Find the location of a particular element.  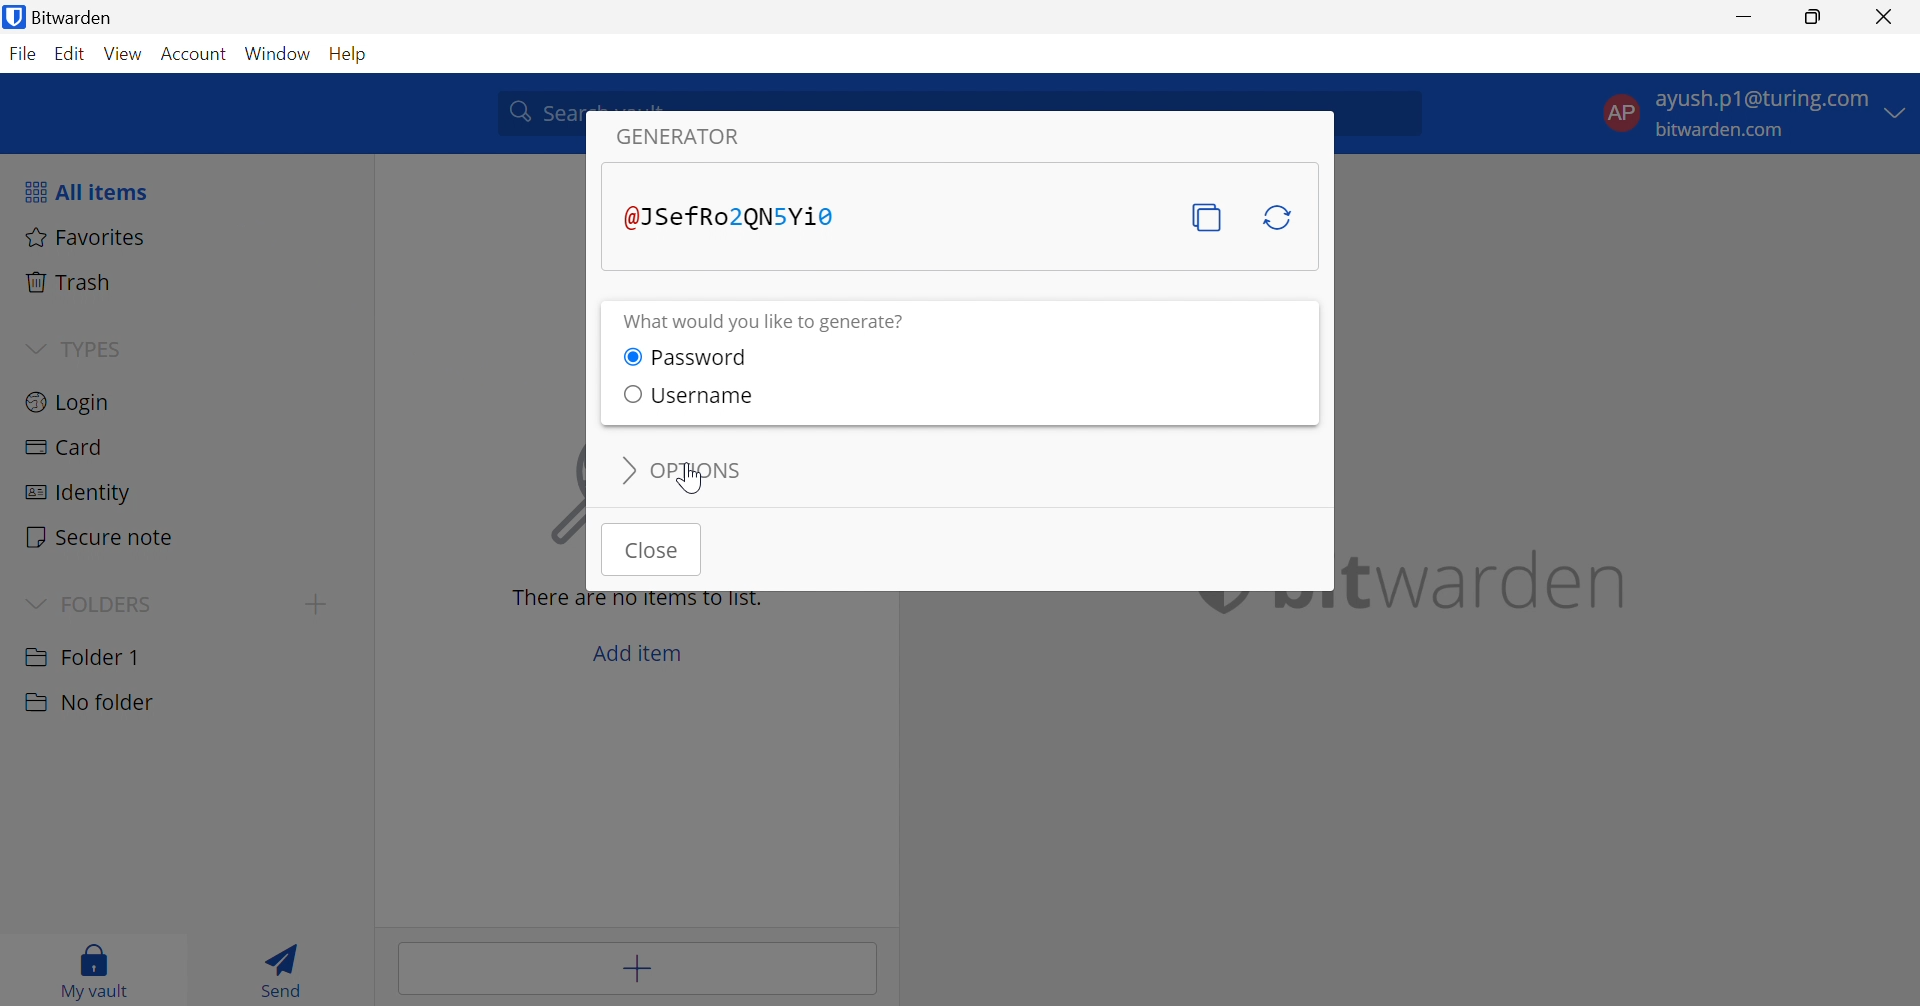

Identity is located at coordinates (79, 494).